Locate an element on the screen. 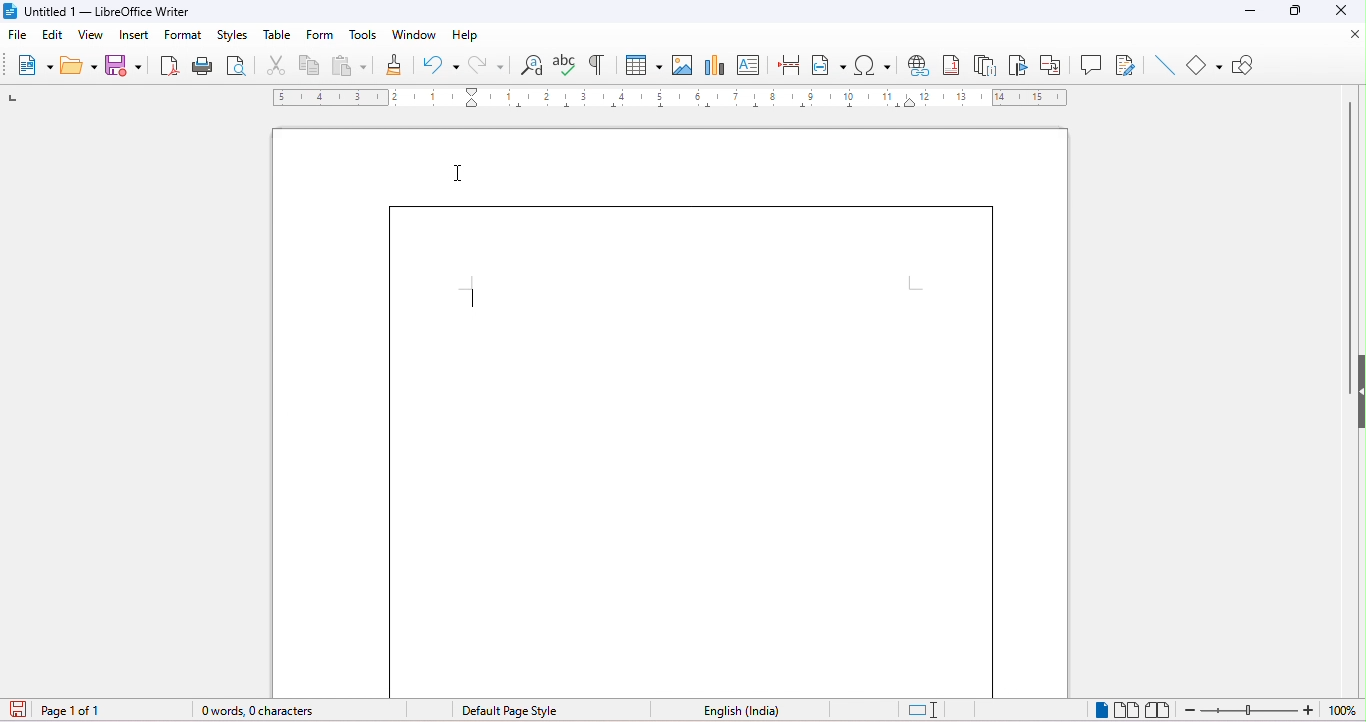 The height and width of the screenshot is (722, 1366). text box is located at coordinates (752, 69).